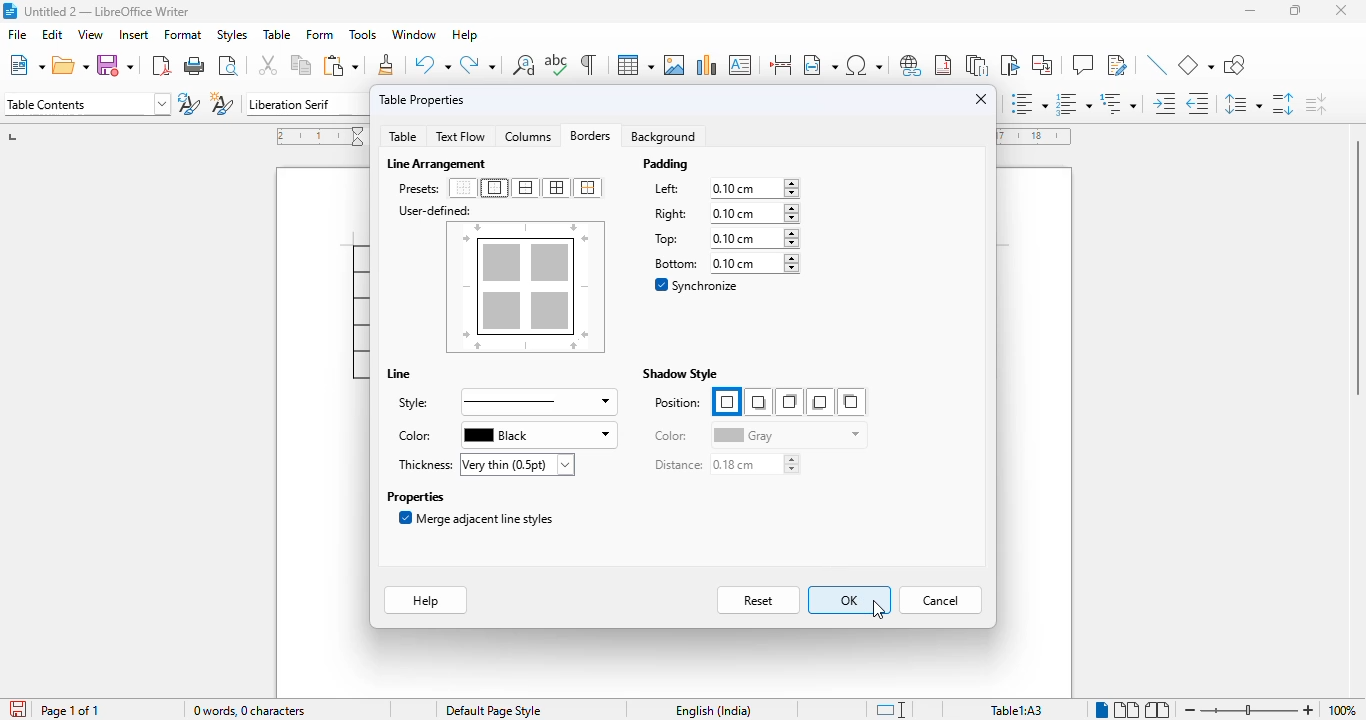 The width and height of the screenshot is (1366, 720). What do you see at coordinates (587, 188) in the screenshot?
I see `outer border without changing inner lines` at bounding box center [587, 188].